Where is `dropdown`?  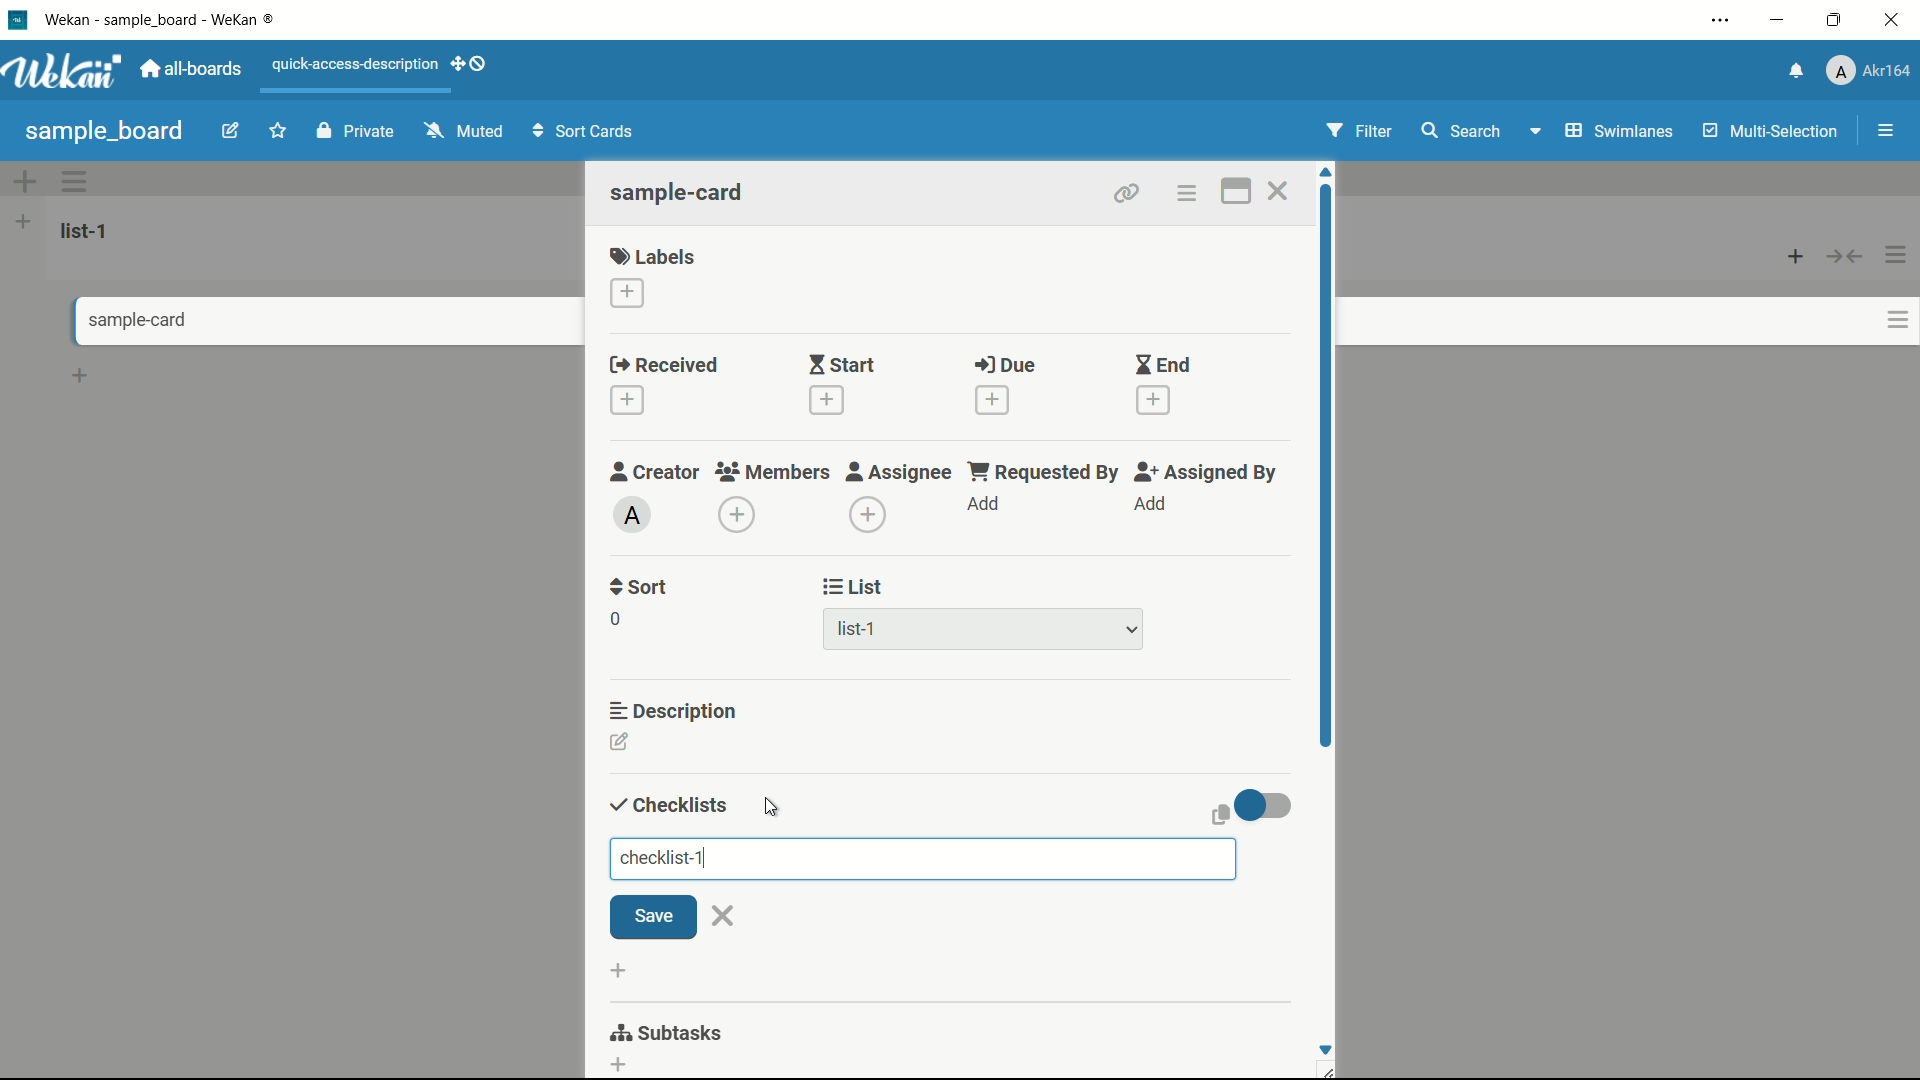
dropdown is located at coordinates (1132, 631).